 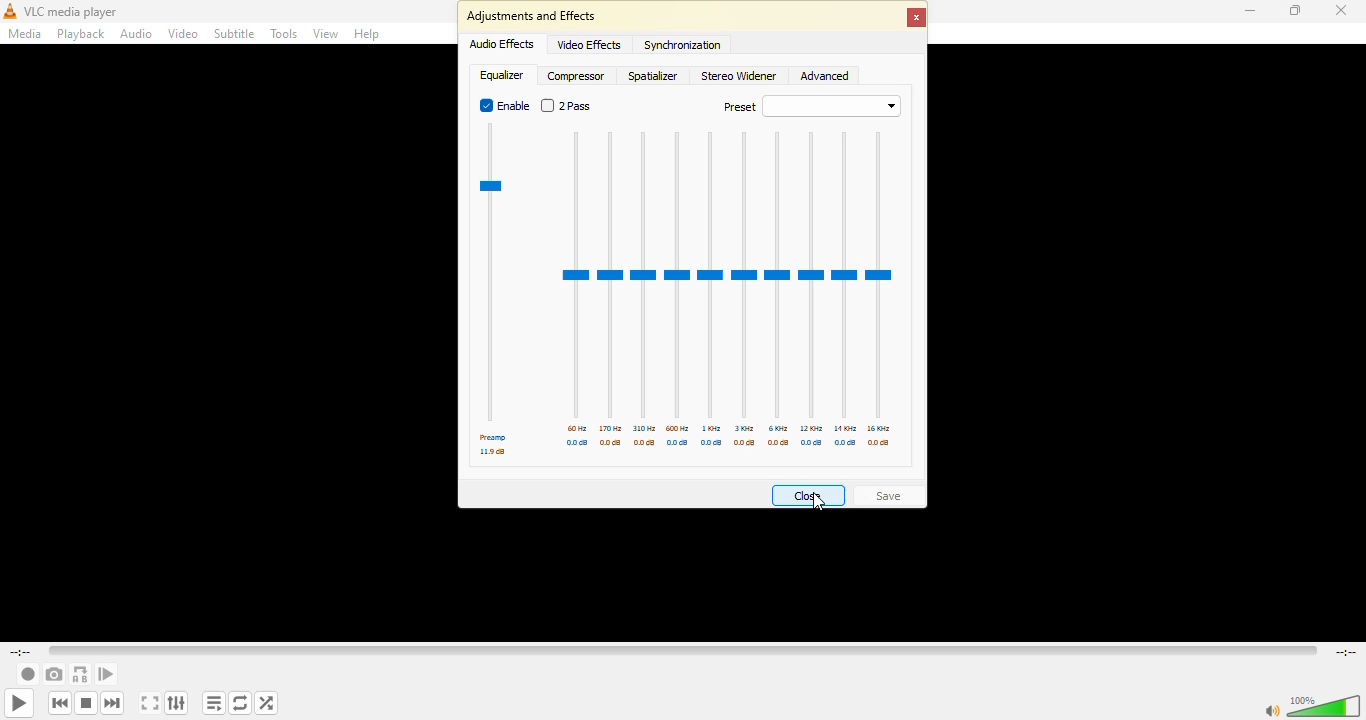 What do you see at coordinates (844, 107) in the screenshot?
I see `drop down` at bounding box center [844, 107].